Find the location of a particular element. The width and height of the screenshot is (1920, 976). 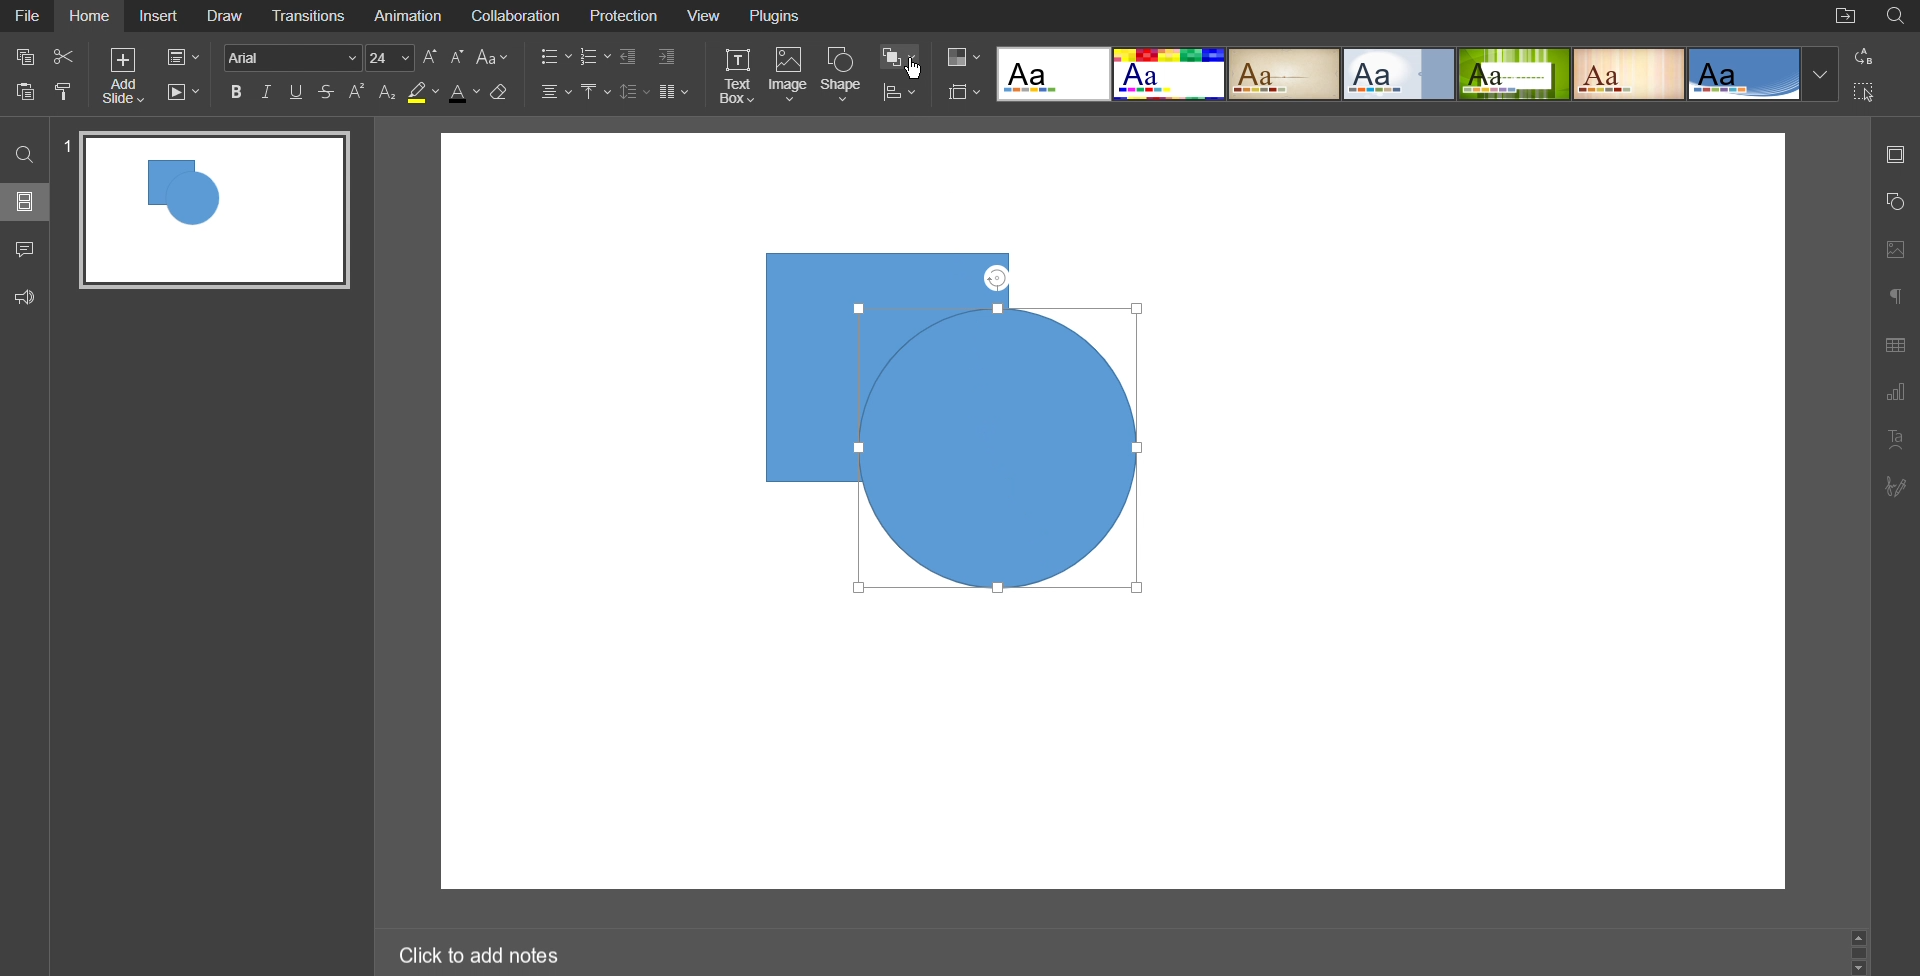

Decrease Font is located at coordinates (456, 57).